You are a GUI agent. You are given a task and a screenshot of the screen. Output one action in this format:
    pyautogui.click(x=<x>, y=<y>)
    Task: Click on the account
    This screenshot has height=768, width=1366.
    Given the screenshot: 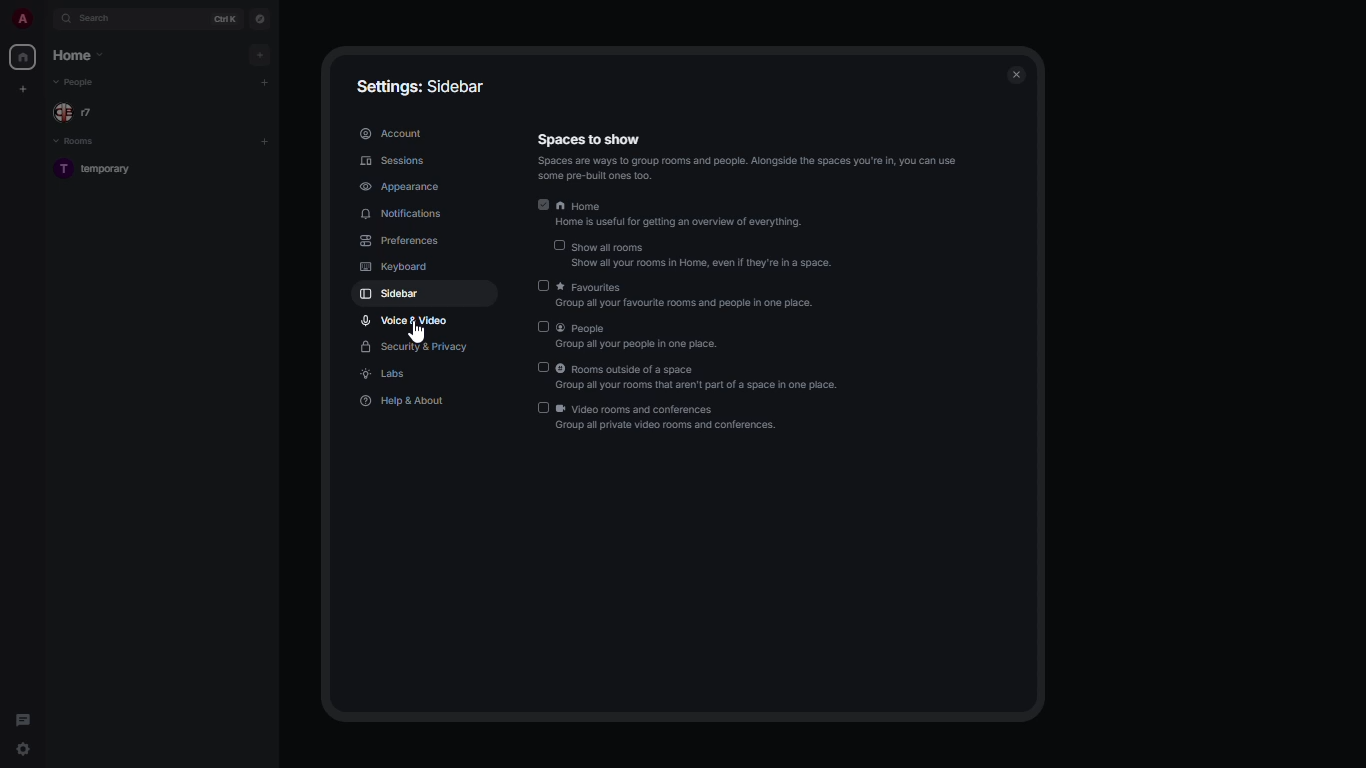 What is the action you would take?
    pyautogui.click(x=392, y=134)
    